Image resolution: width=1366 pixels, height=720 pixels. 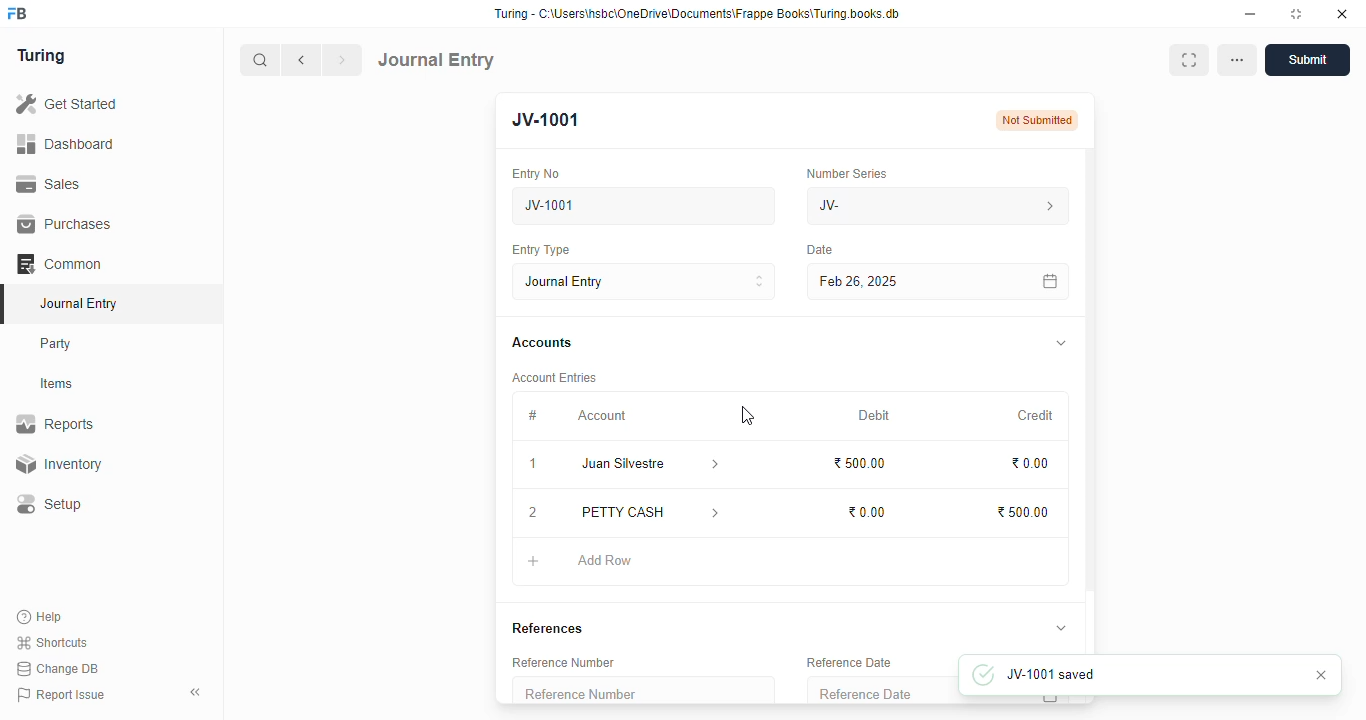 I want to click on common, so click(x=61, y=264).